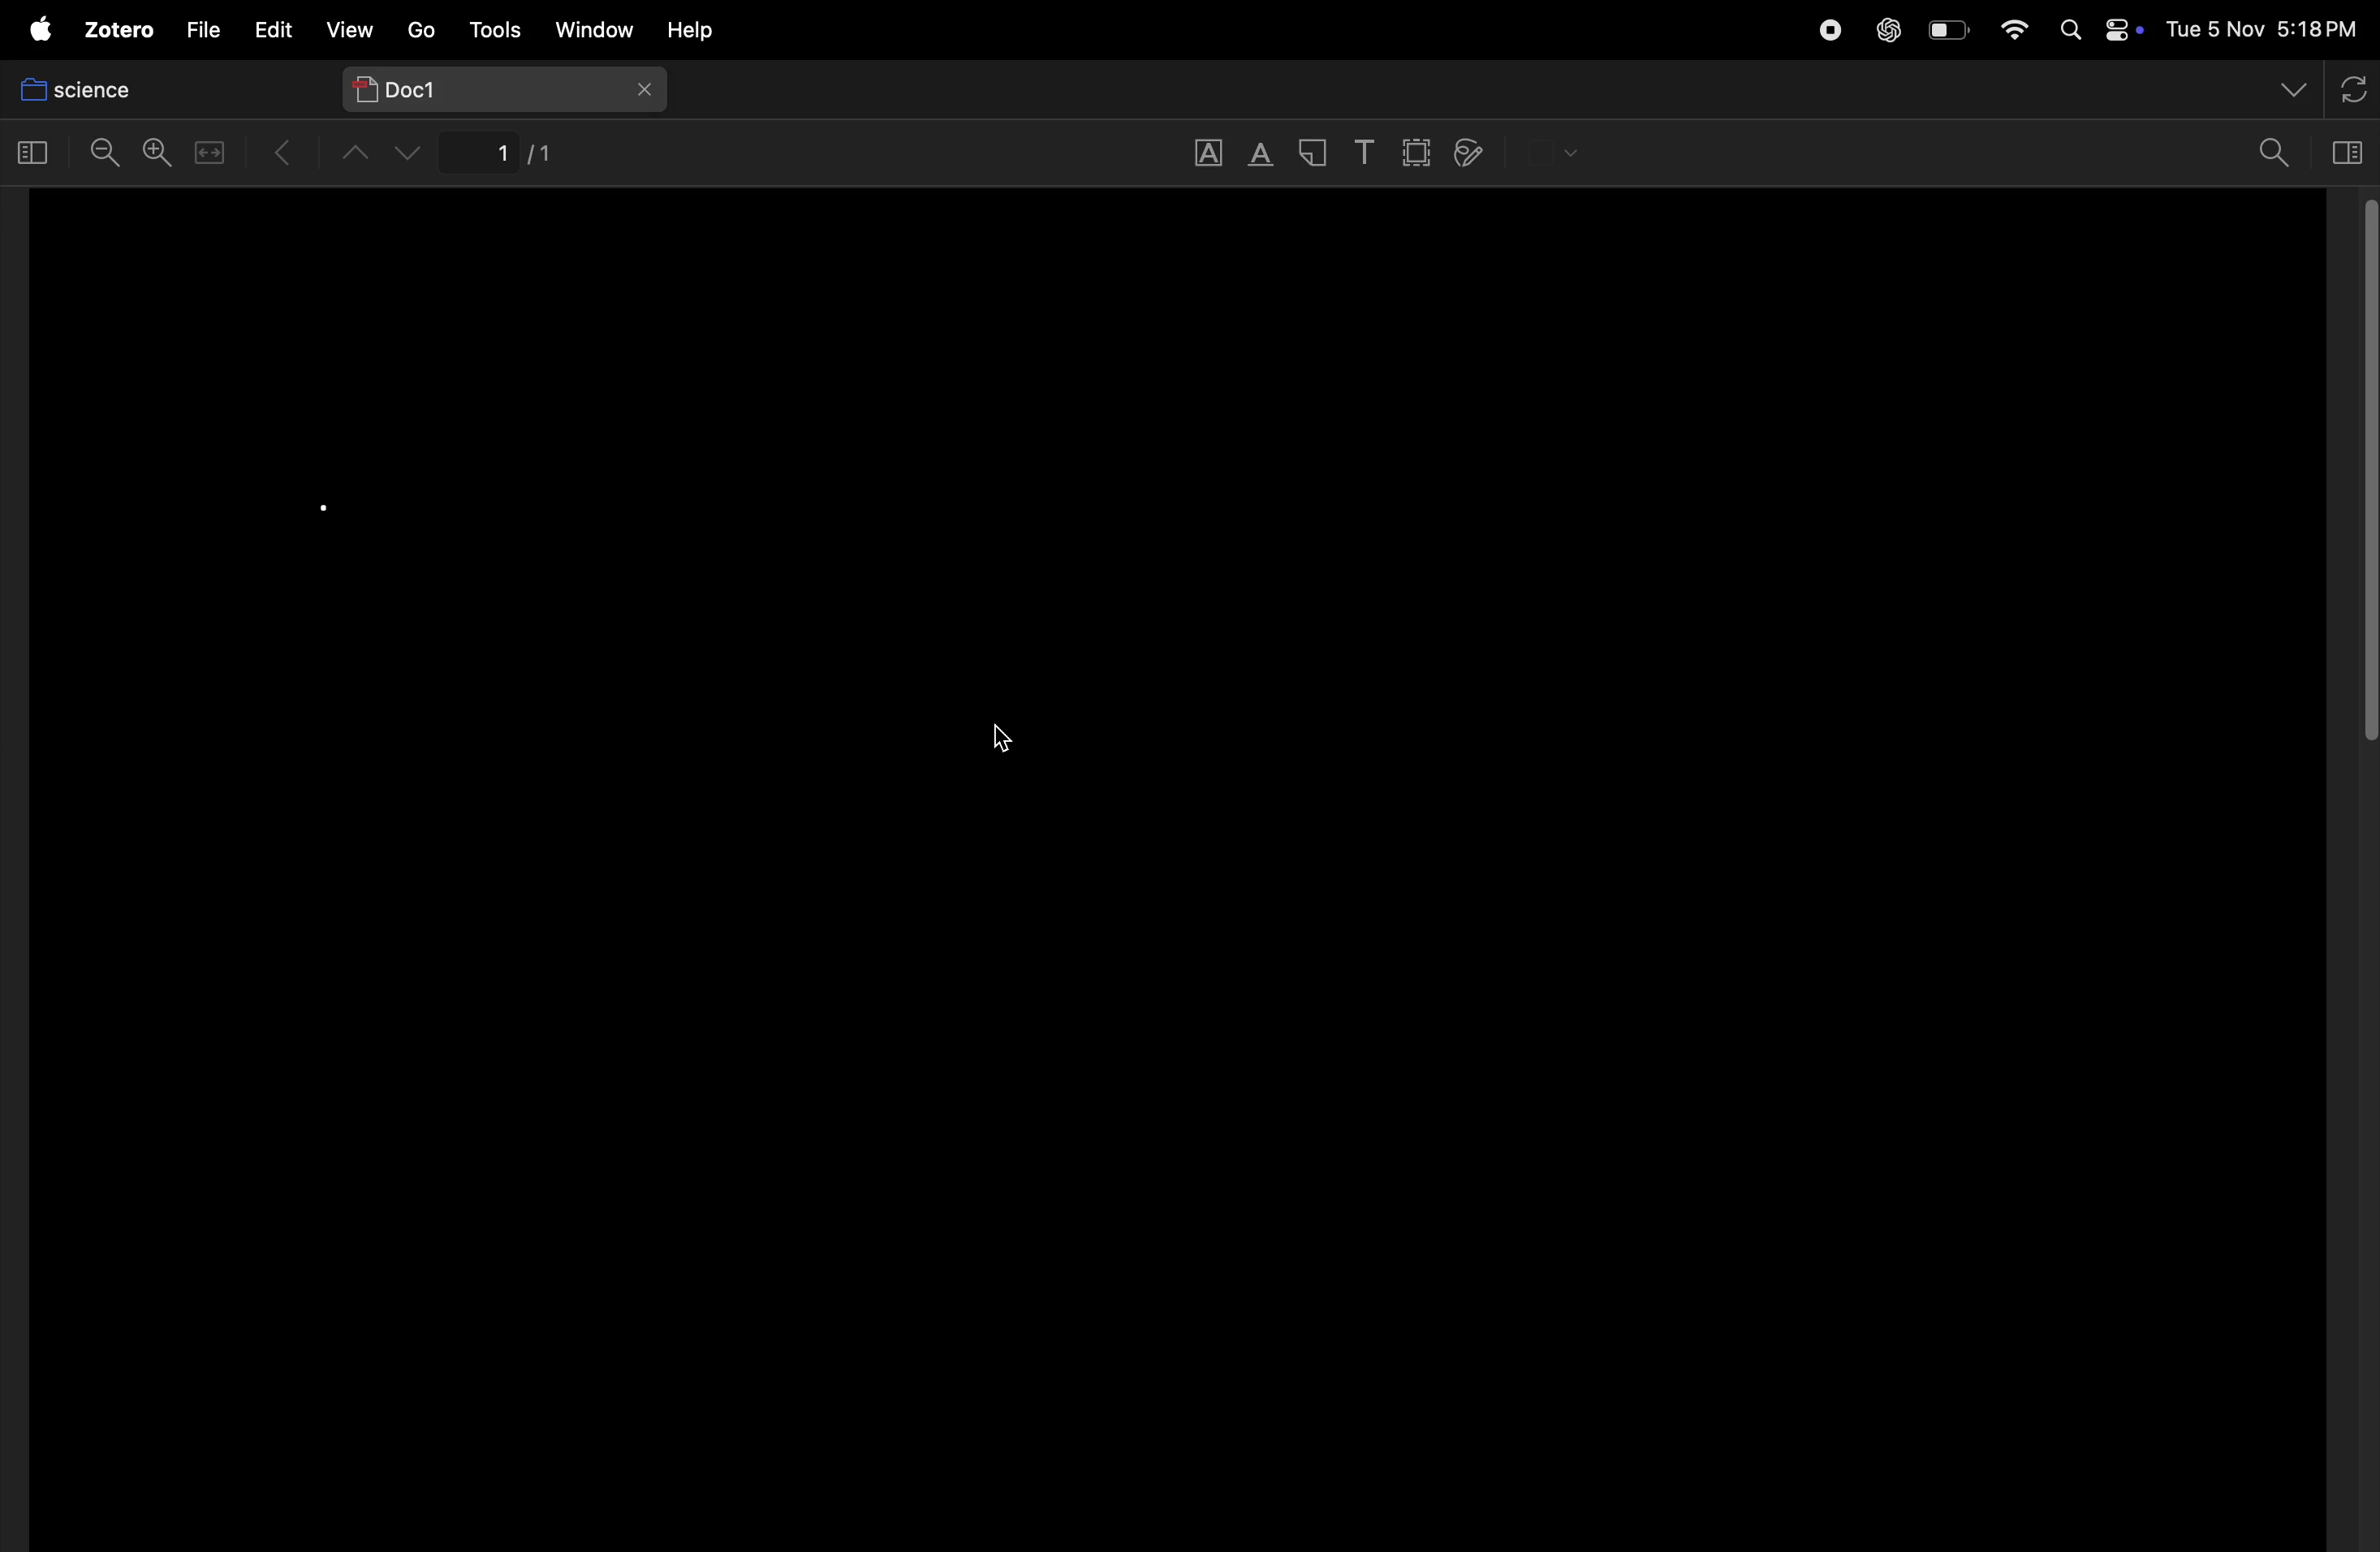  Describe the element at coordinates (410, 154) in the screenshot. I see `down` at that location.